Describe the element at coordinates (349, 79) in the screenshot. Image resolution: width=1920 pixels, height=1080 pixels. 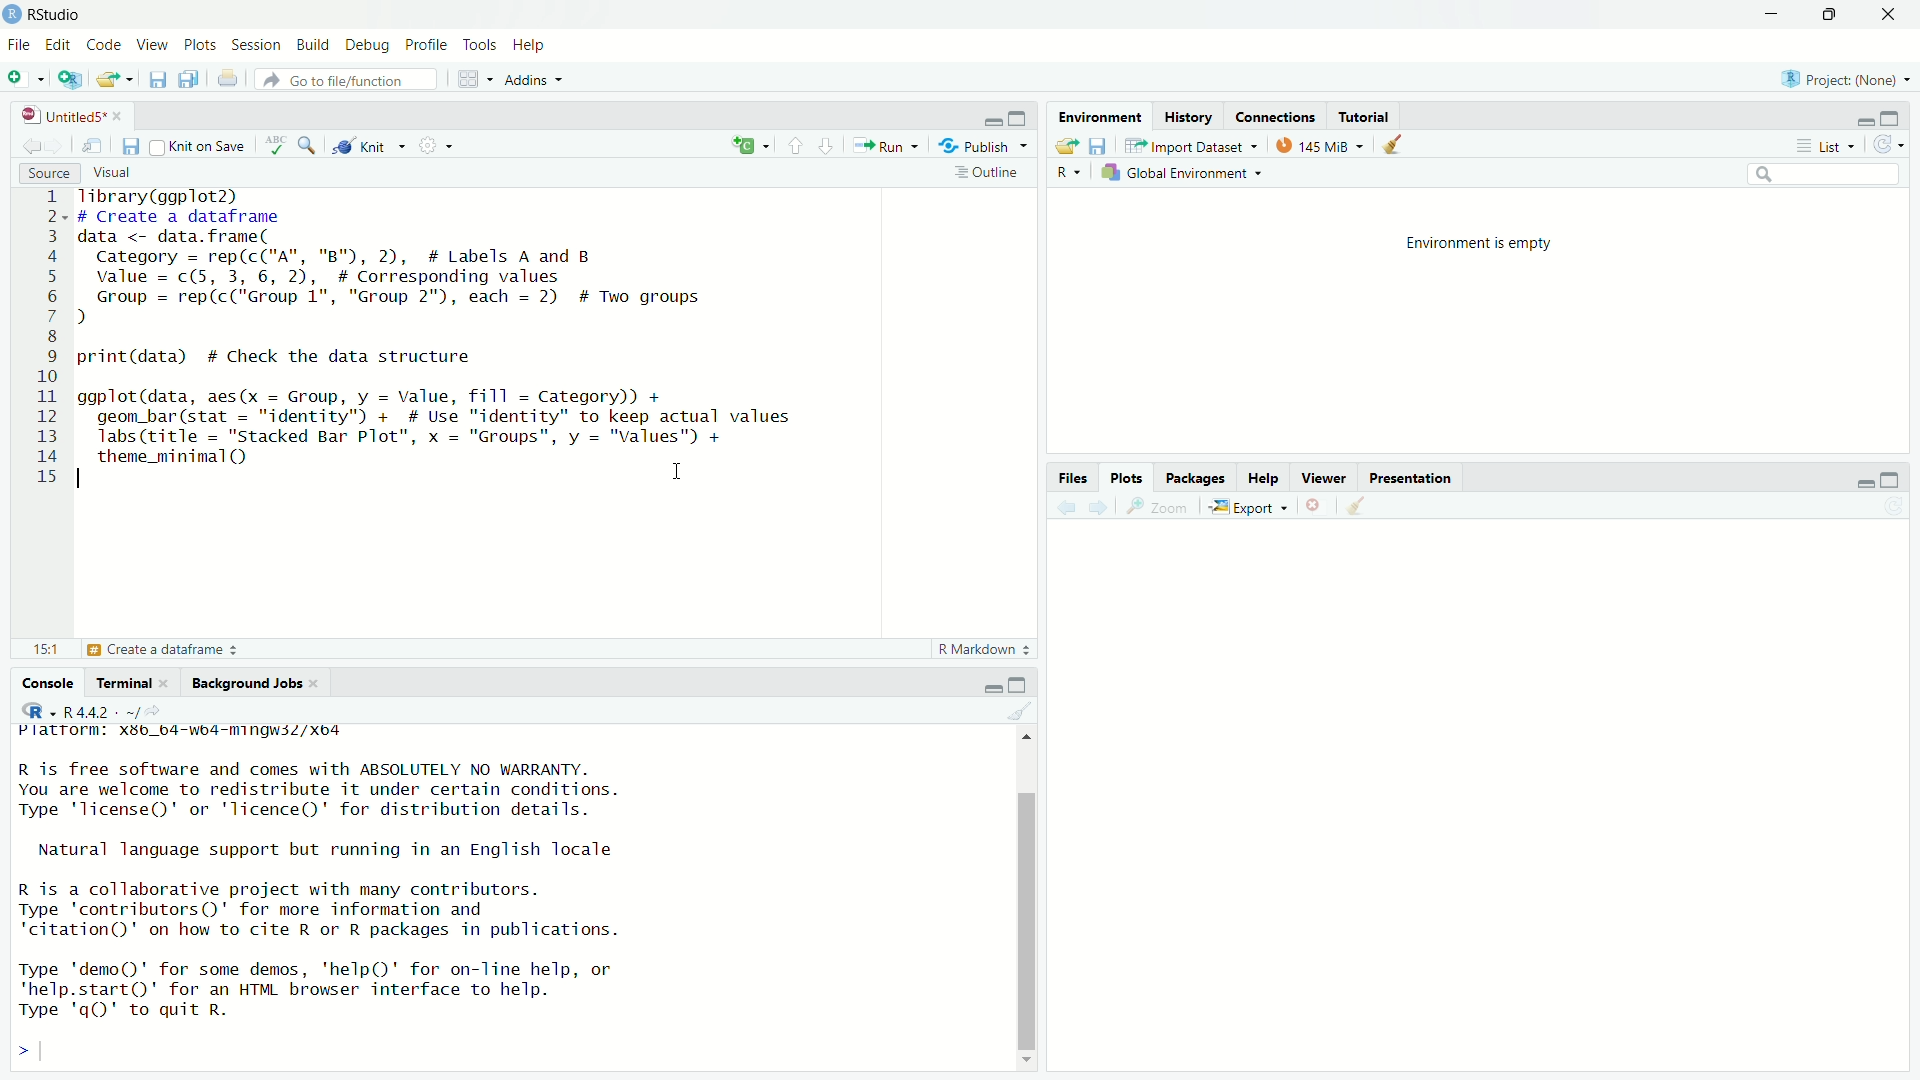
I see `Go to file/function` at that location.